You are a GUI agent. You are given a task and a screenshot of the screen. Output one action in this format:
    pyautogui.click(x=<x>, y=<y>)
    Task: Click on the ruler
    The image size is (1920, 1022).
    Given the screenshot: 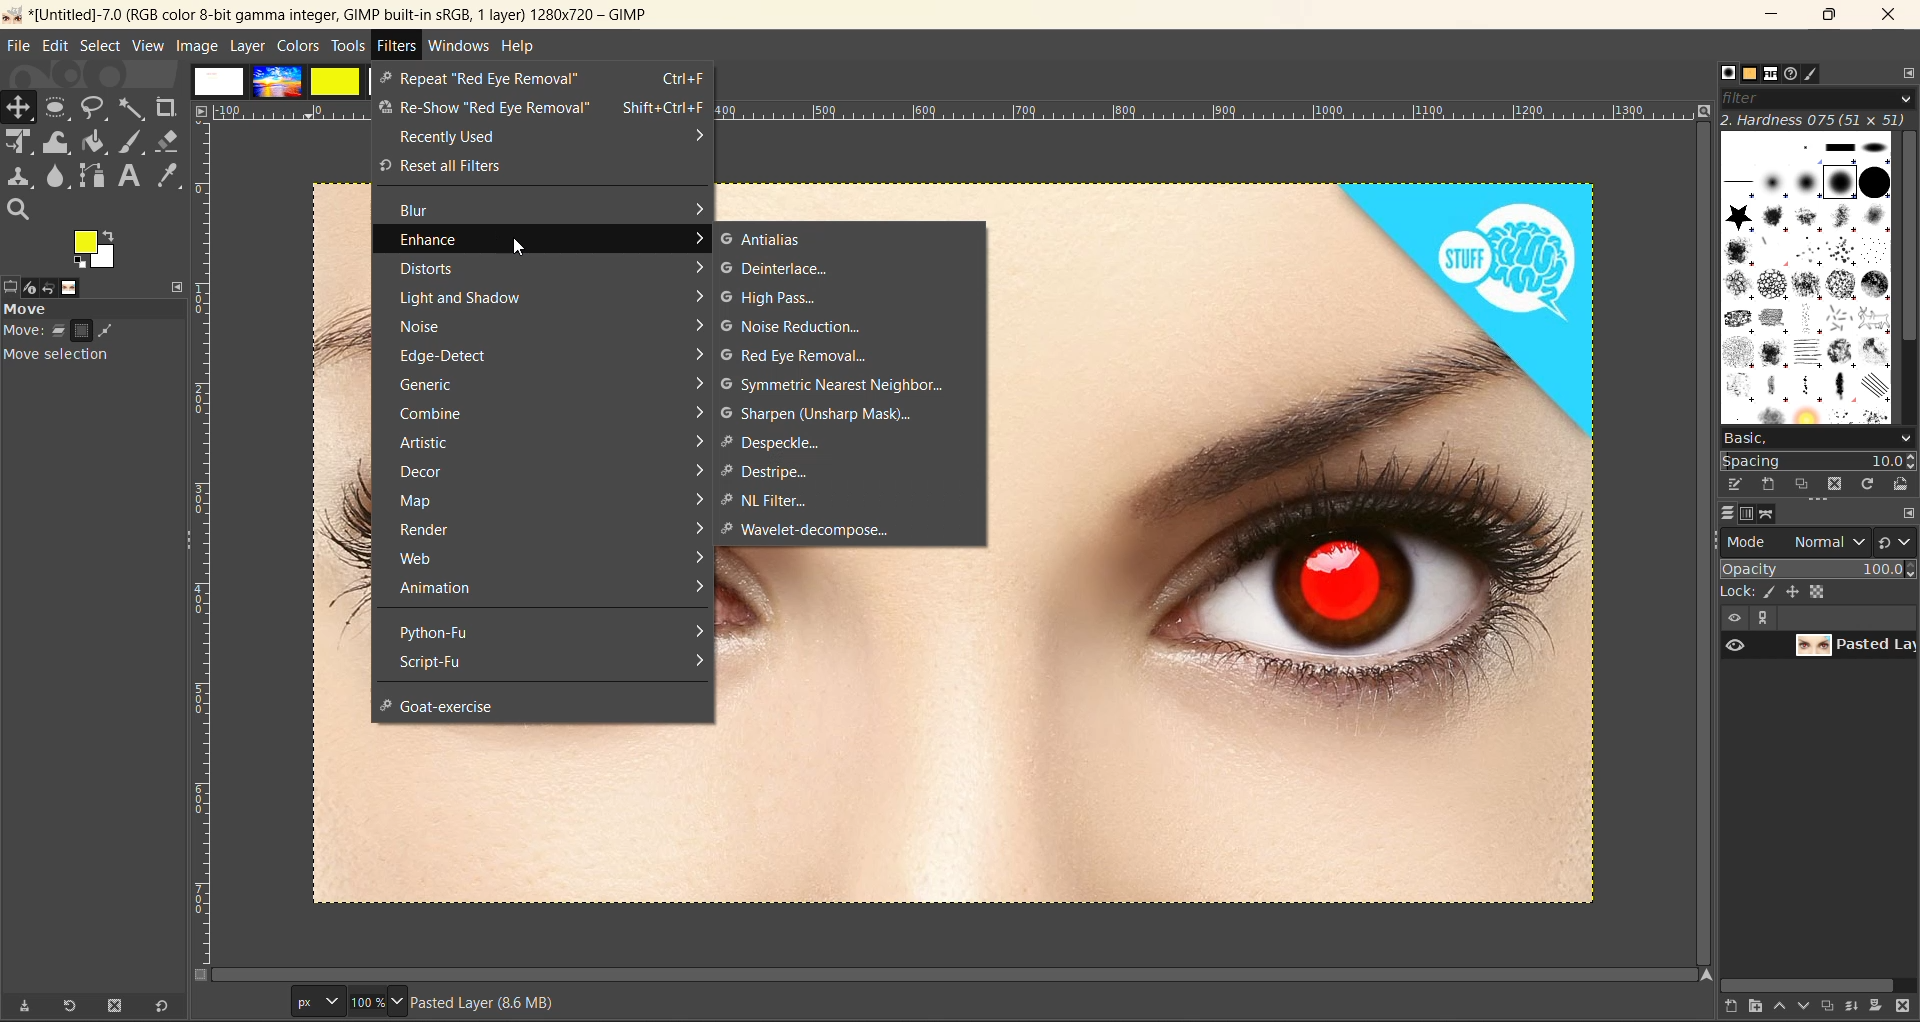 What is the action you would take?
    pyautogui.click(x=207, y=542)
    